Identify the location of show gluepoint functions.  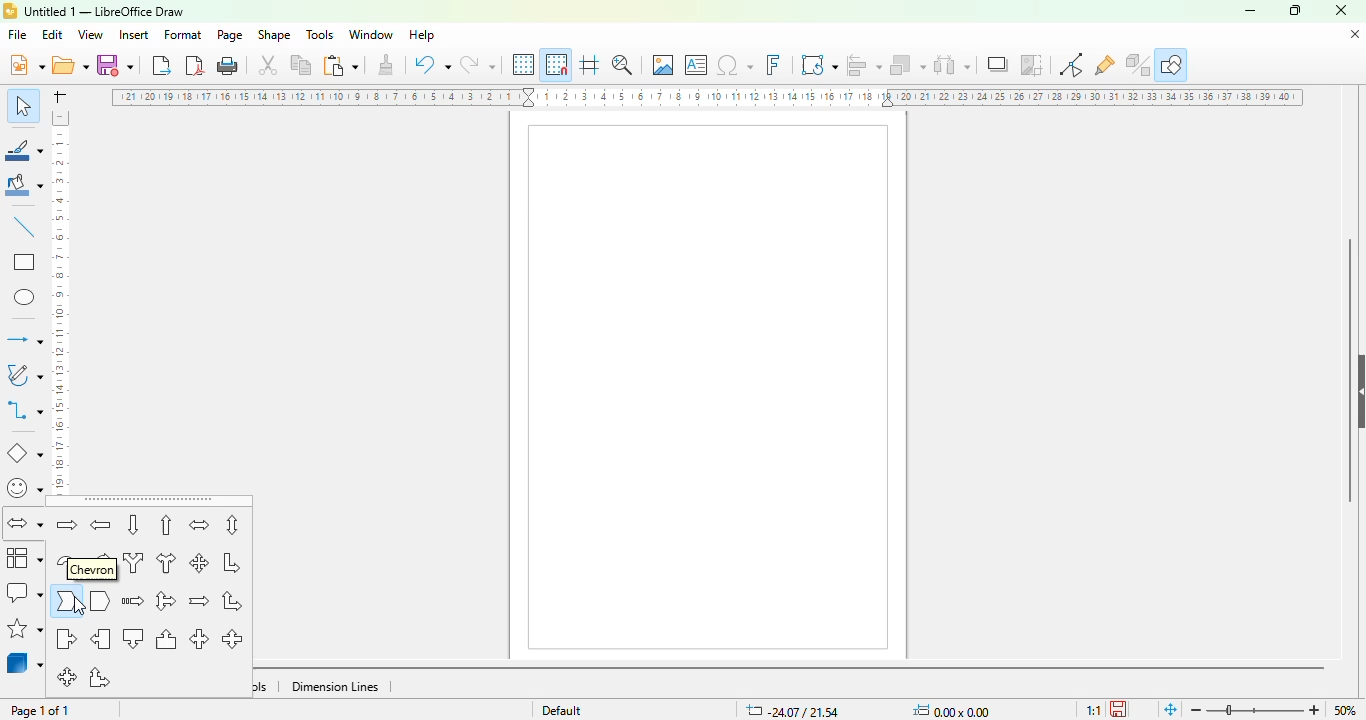
(1104, 66).